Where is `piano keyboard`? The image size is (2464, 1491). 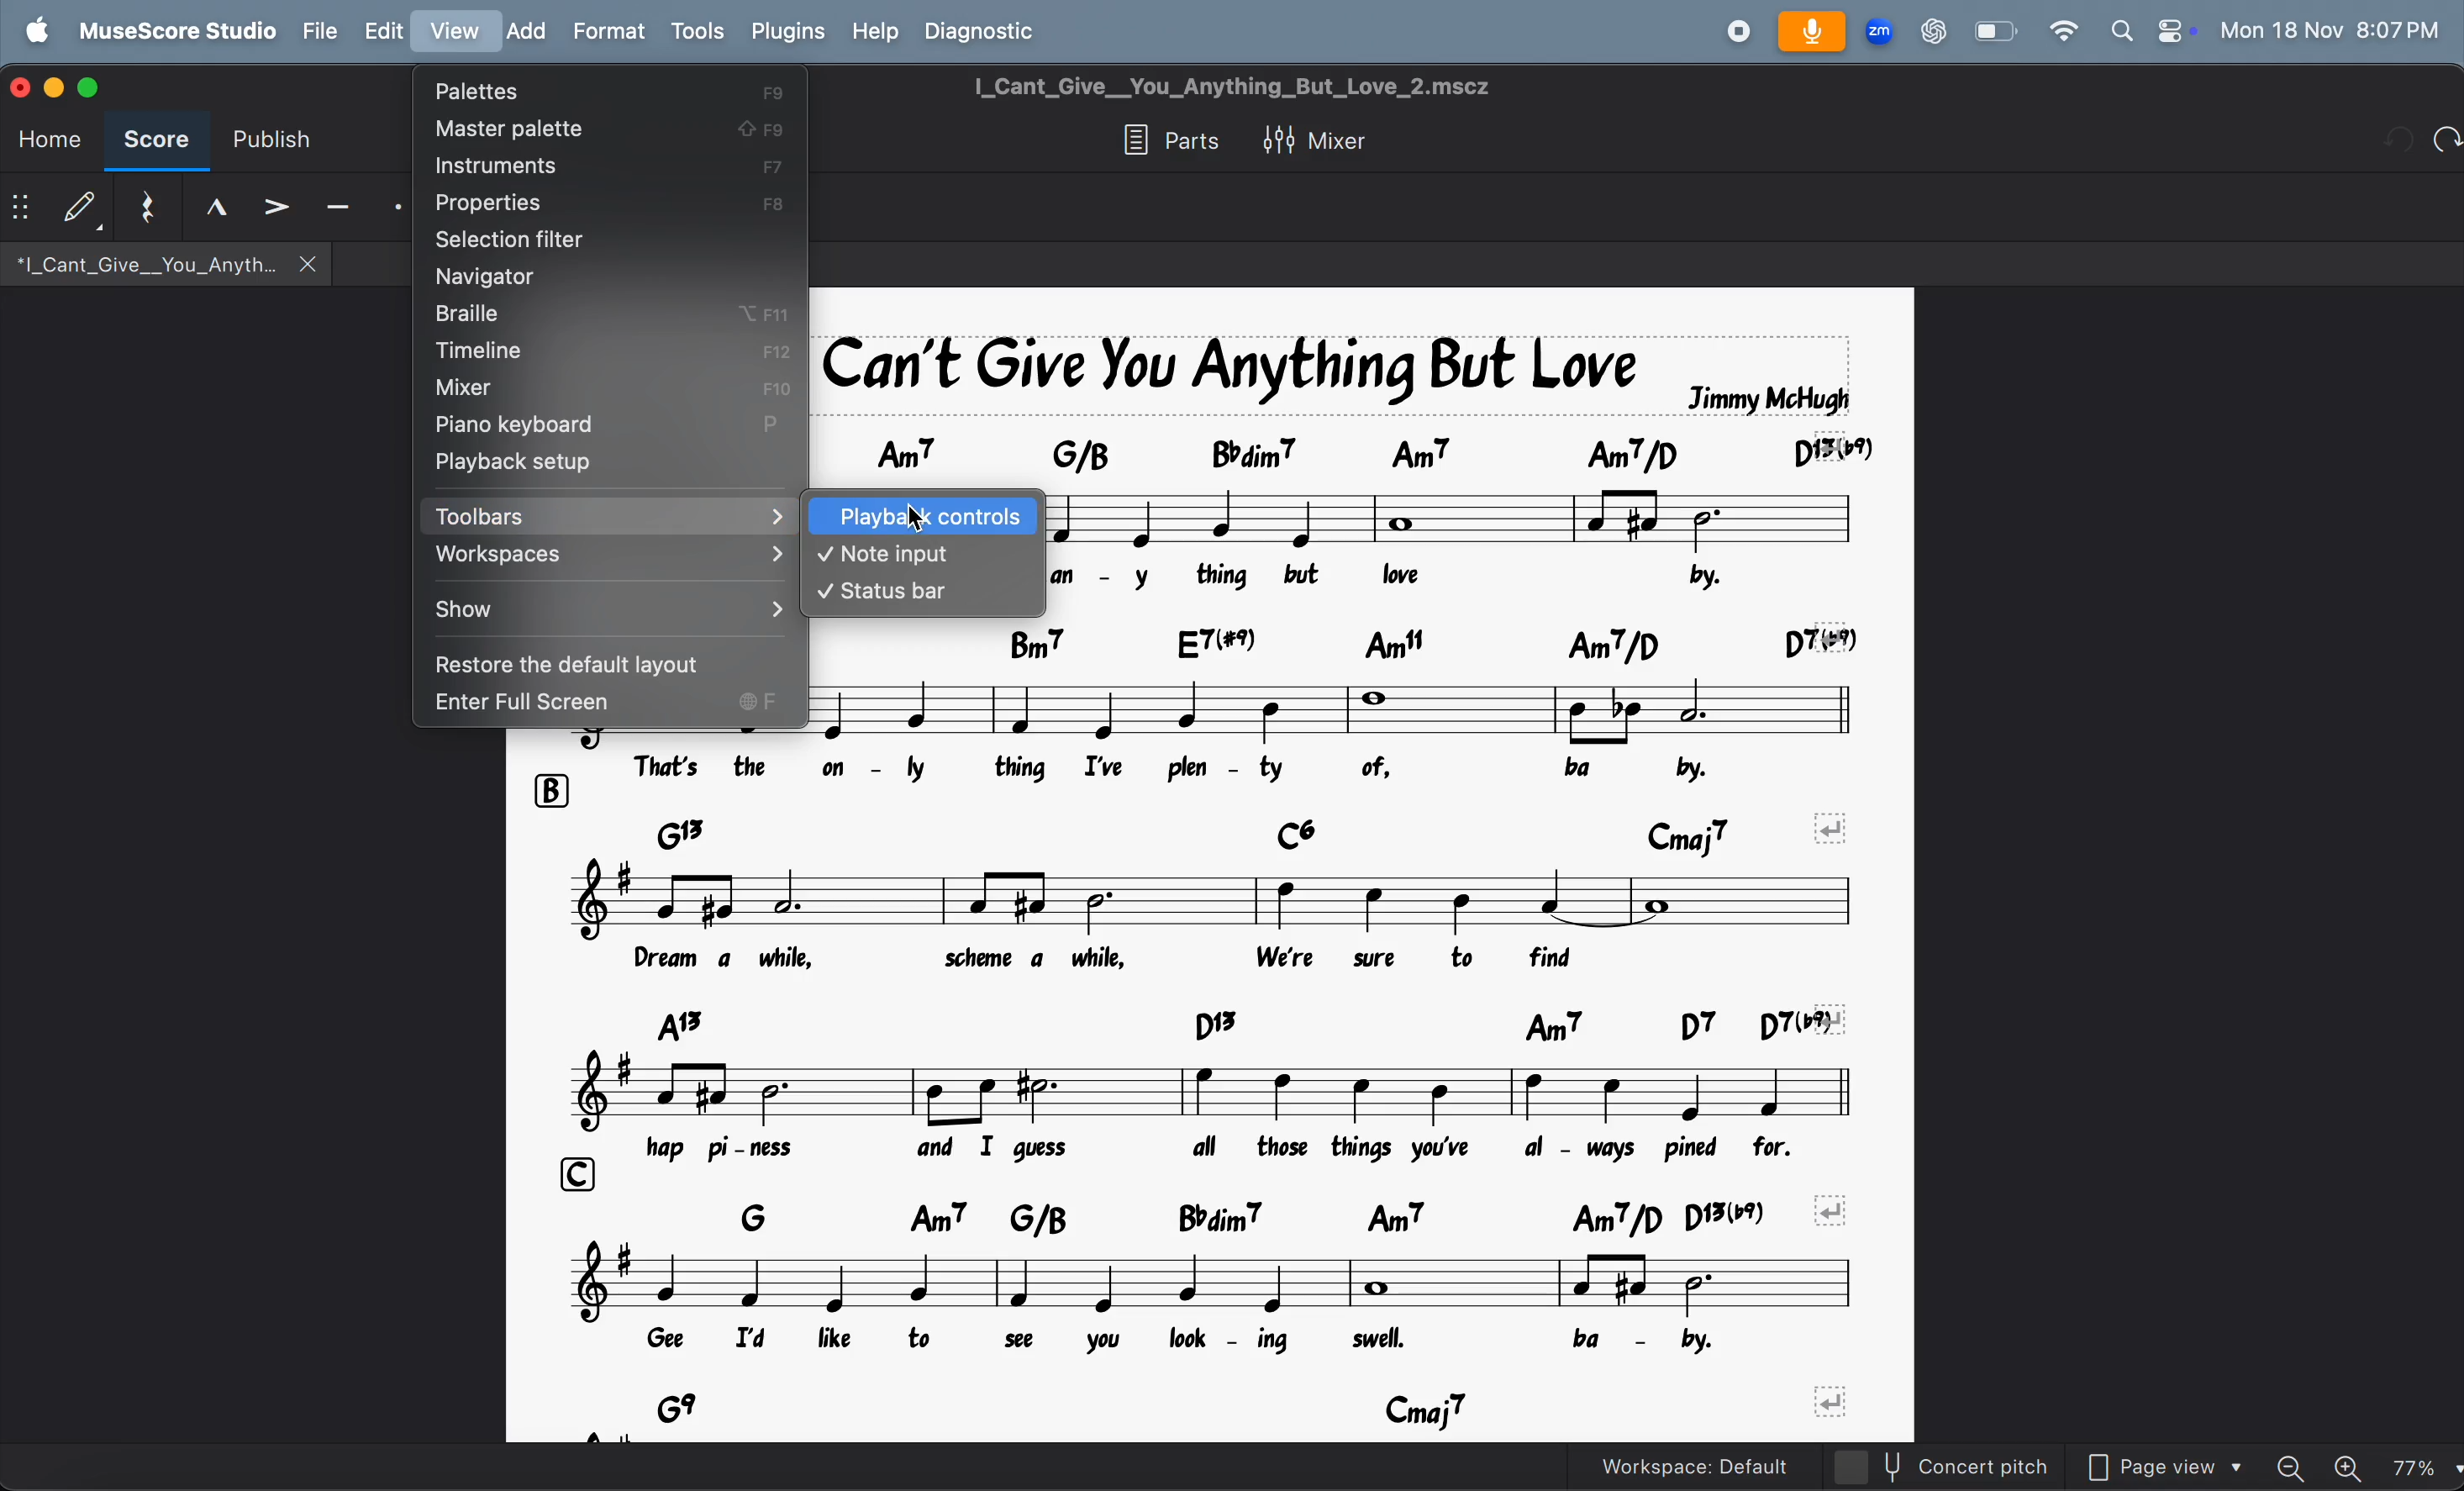
piano keyboard is located at coordinates (609, 426).